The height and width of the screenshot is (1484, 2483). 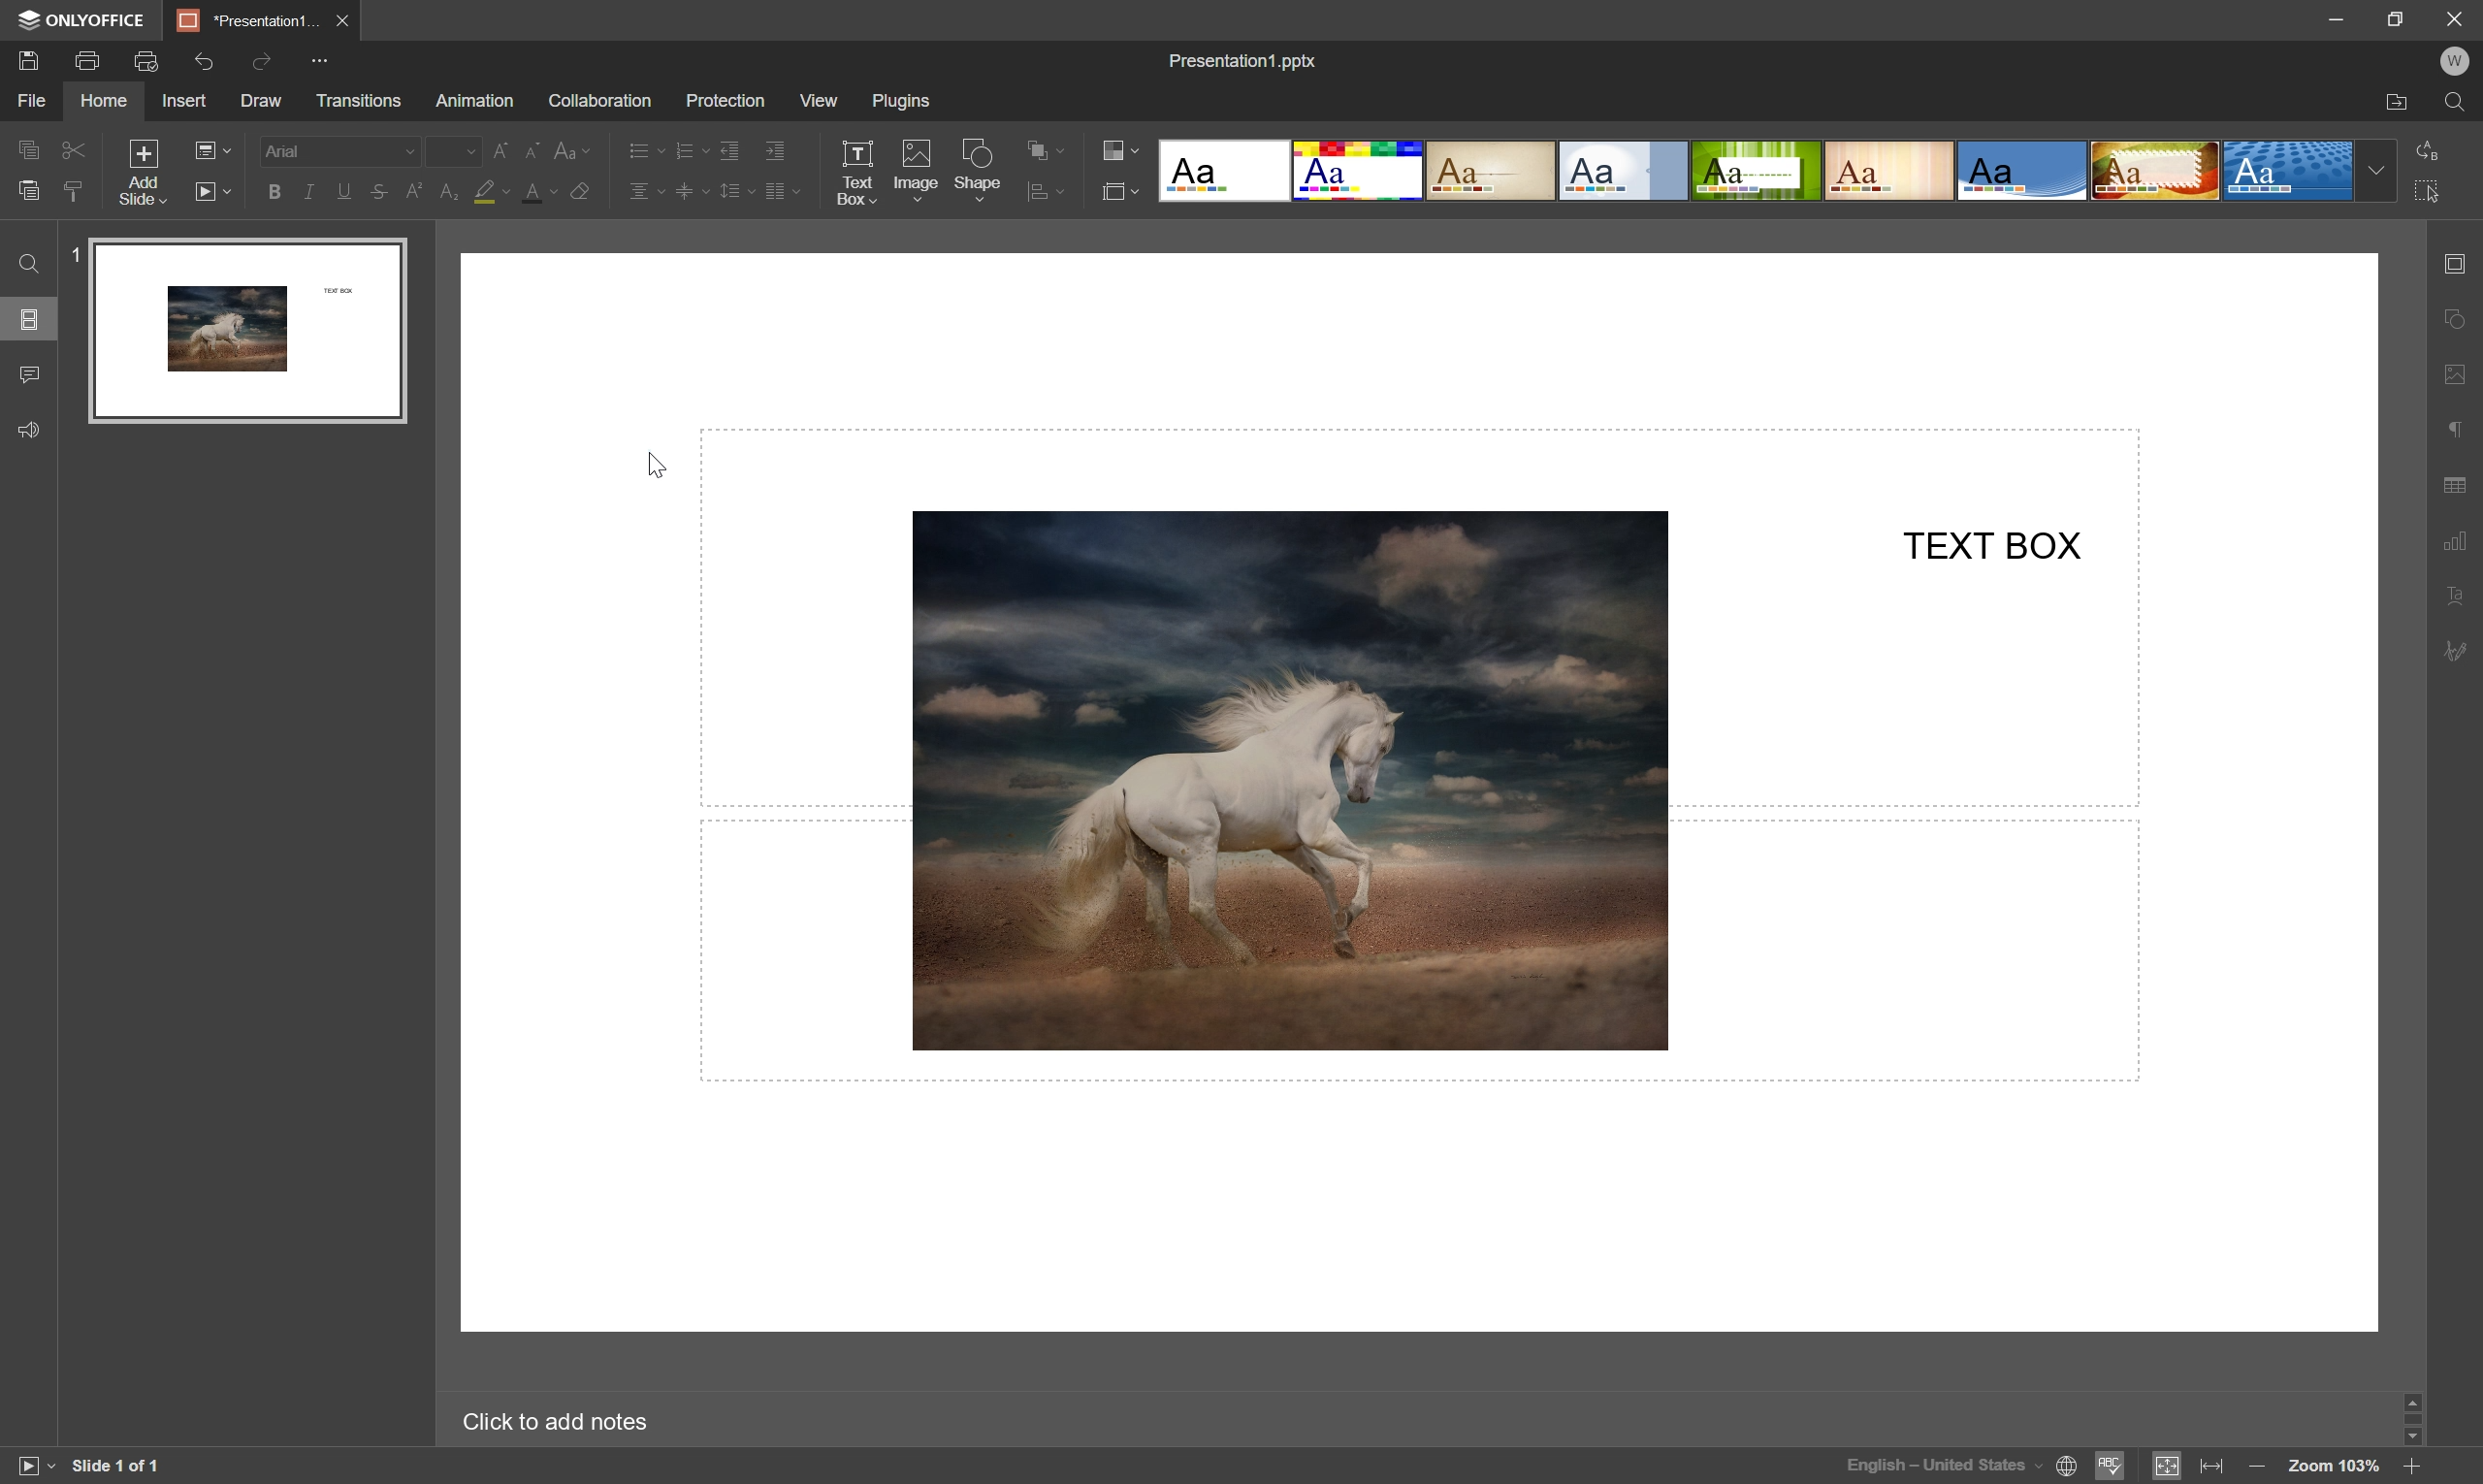 I want to click on Blank, so click(x=1221, y=170).